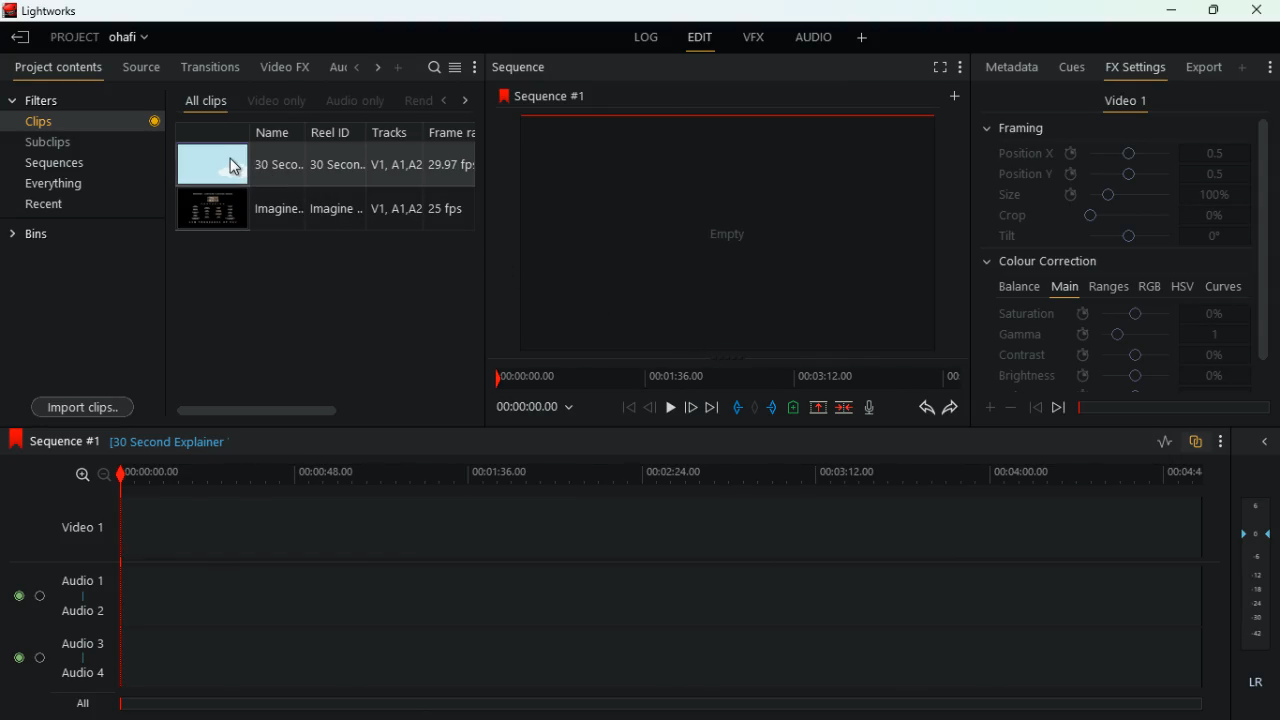  Describe the element at coordinates (1253, 574) in the screenshot. I see `frames` at that location.